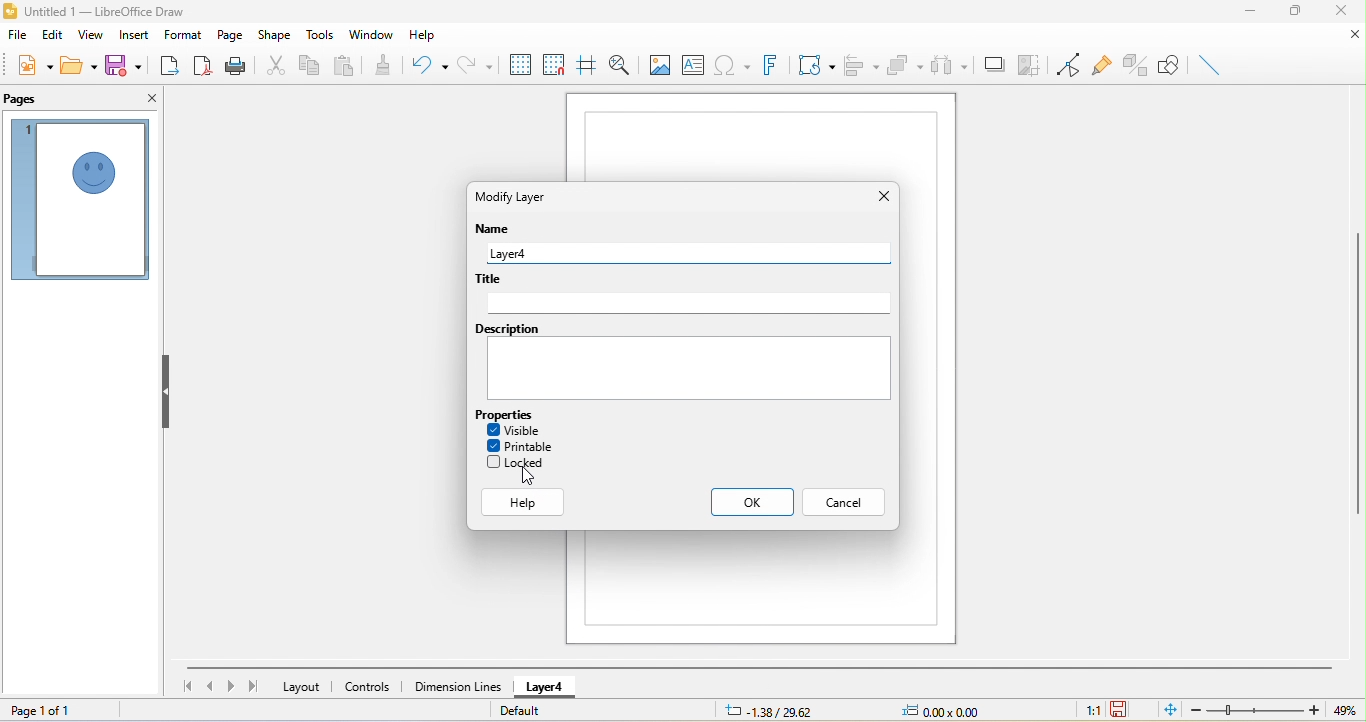 The image size is (1366, 722). What do you see at coordinates (556, 68) in the screenshot?
I see `snap to grids` at bounding box center [556, 68].